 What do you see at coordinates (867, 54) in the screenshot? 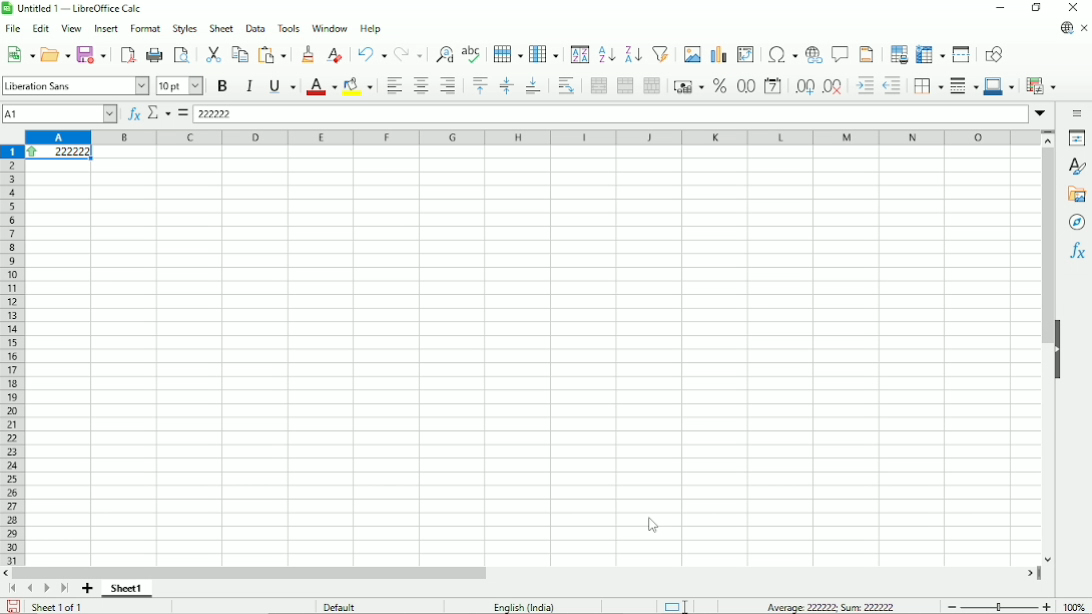
I see `Headers and footers` at bounding box center [867, 54].